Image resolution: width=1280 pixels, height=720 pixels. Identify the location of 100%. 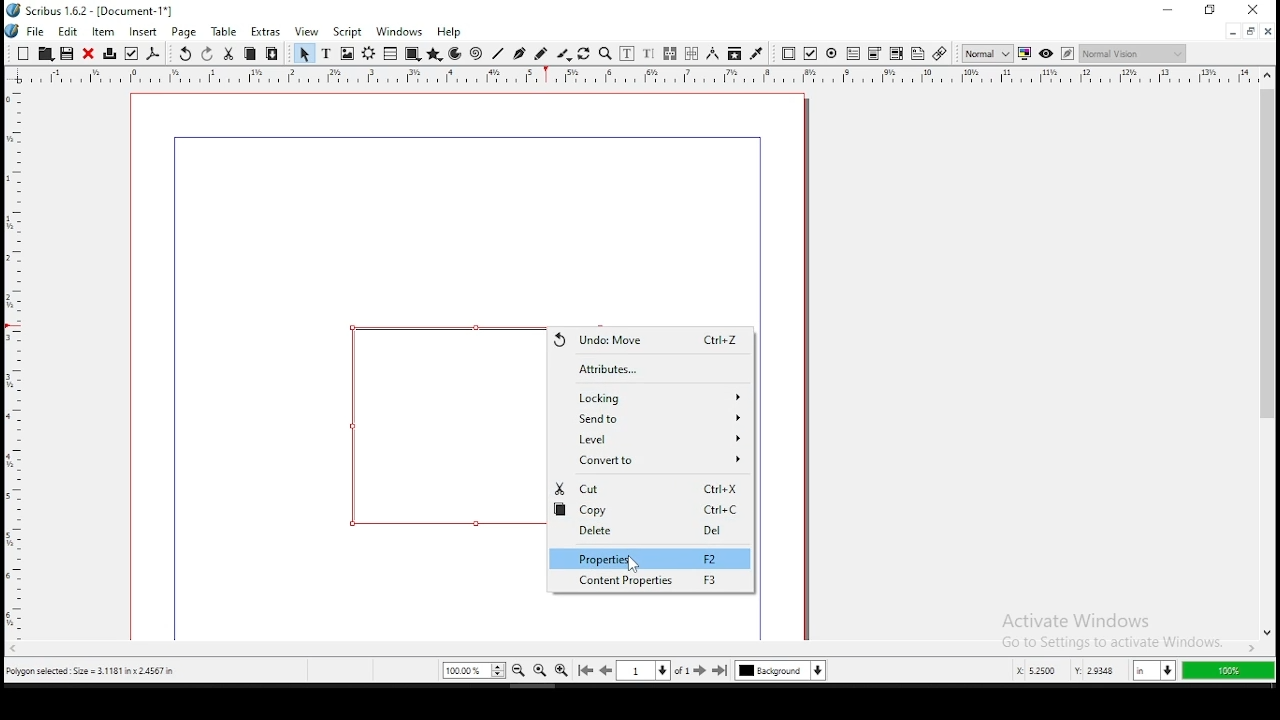
(1228, 671).